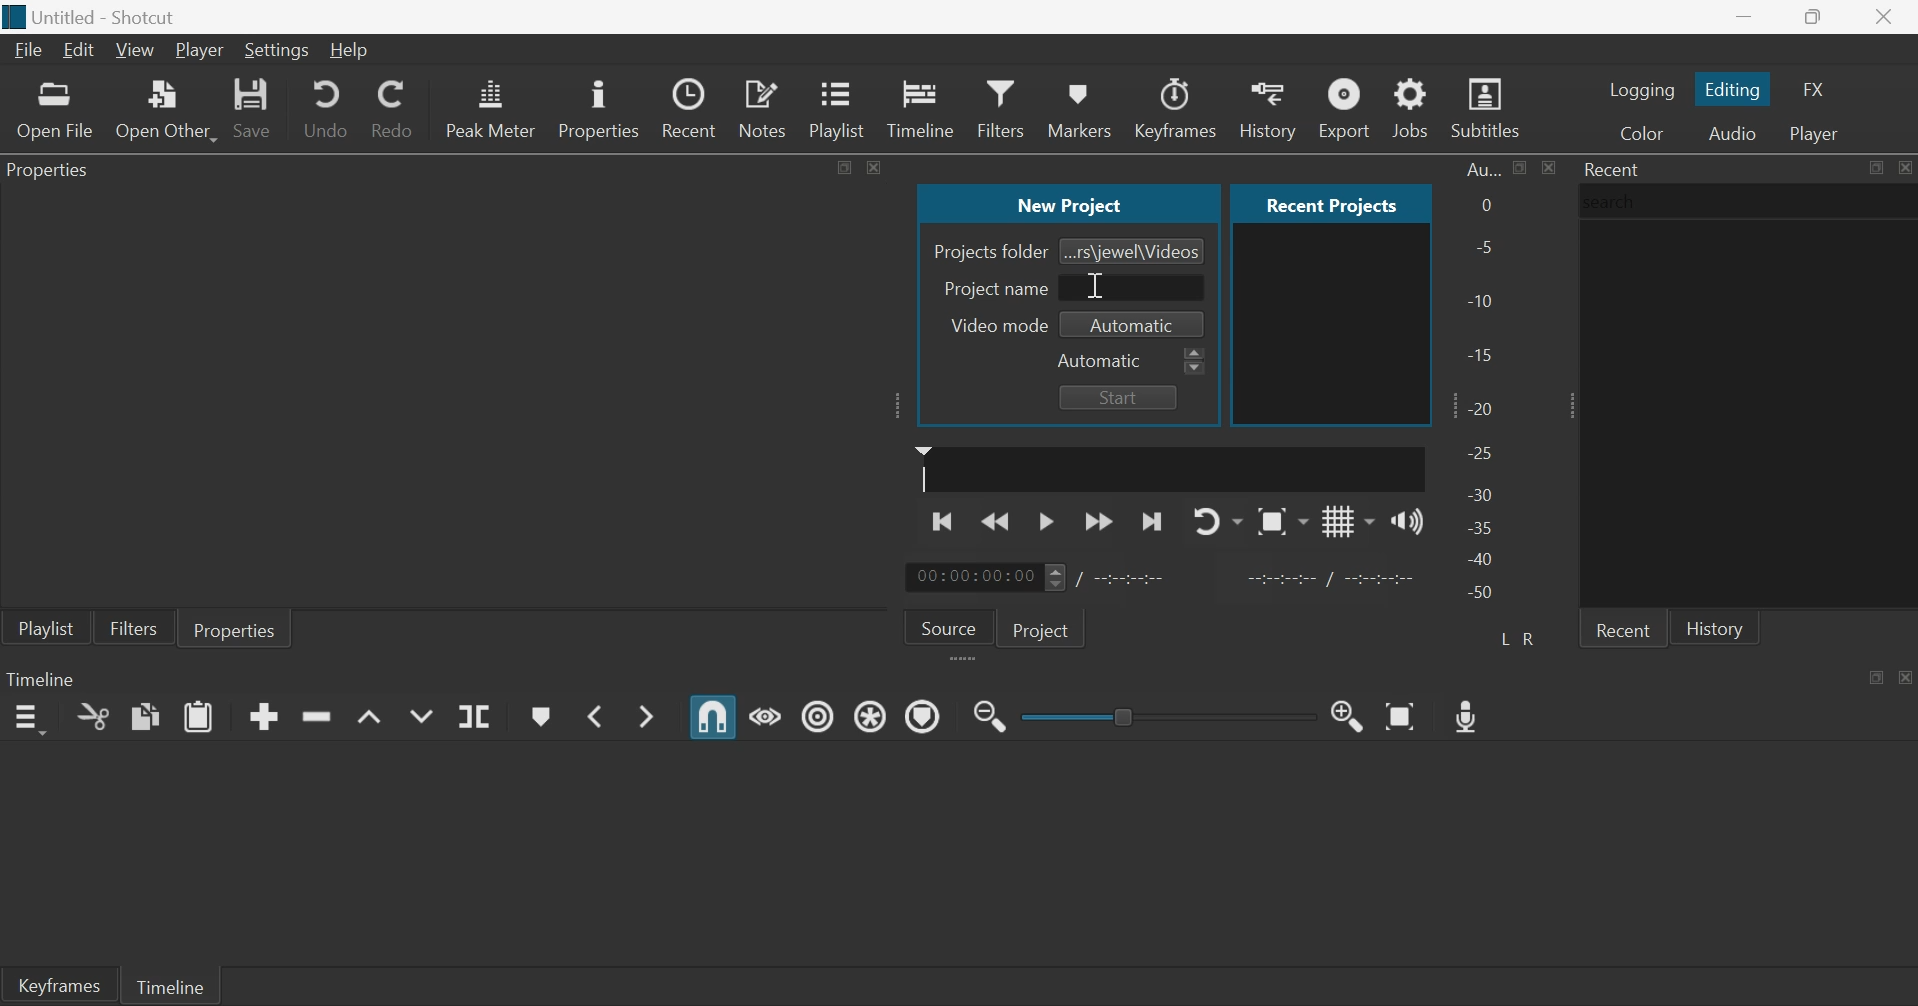  I want to click on Maximize, so click(1875, 168).